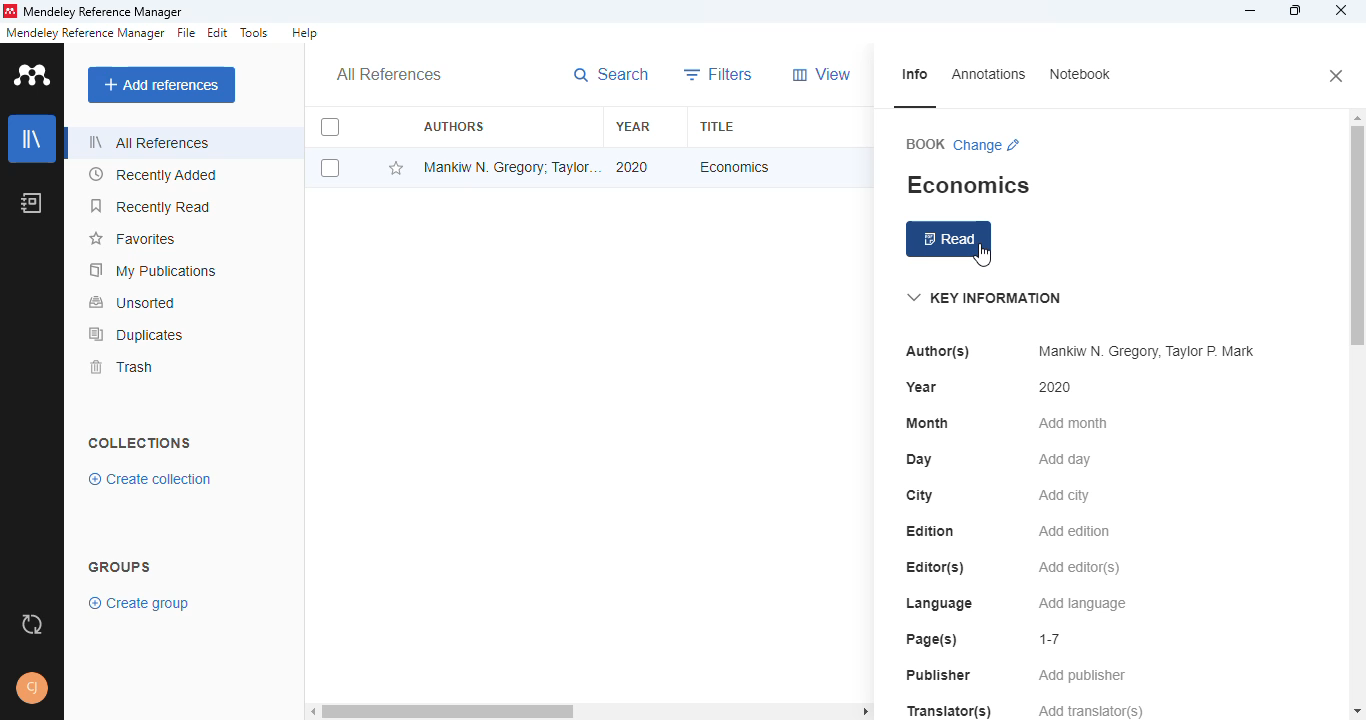  Describe the element at coordinates (988, 75) in the screenshot. I see `annotations` at that location.